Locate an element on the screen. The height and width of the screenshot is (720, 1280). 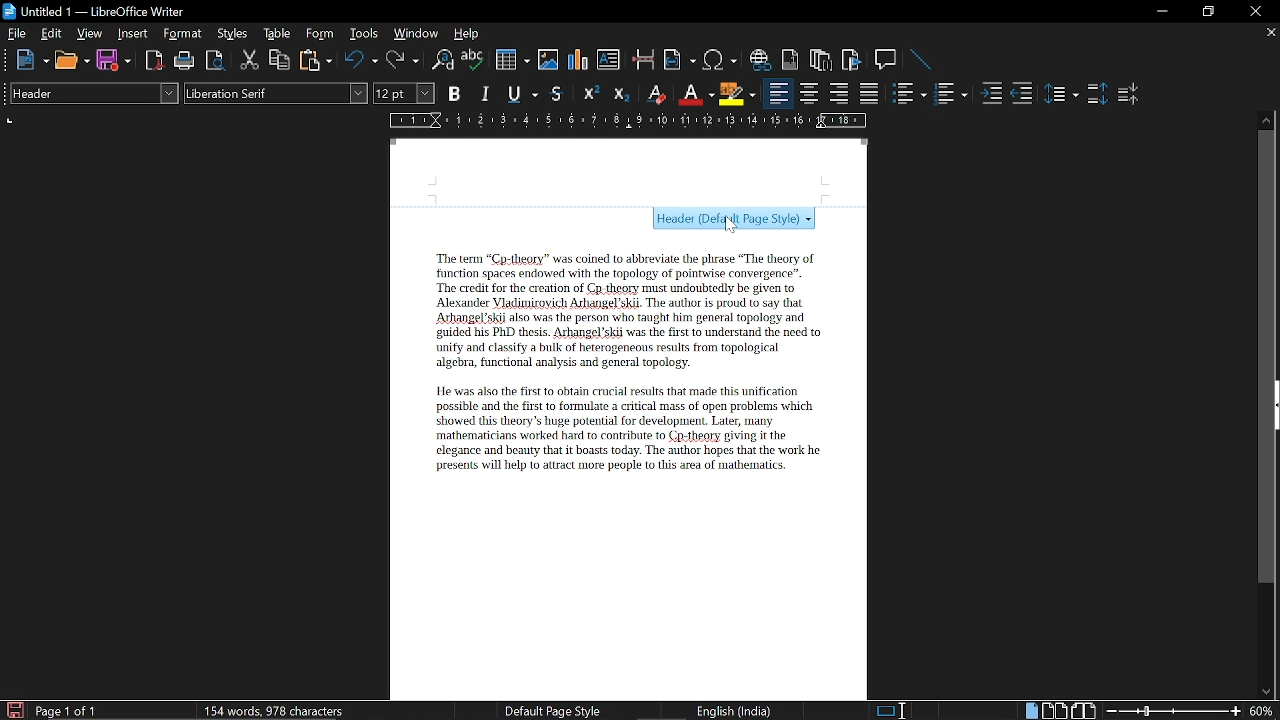
Superscript is located at coordinates (588, 94).